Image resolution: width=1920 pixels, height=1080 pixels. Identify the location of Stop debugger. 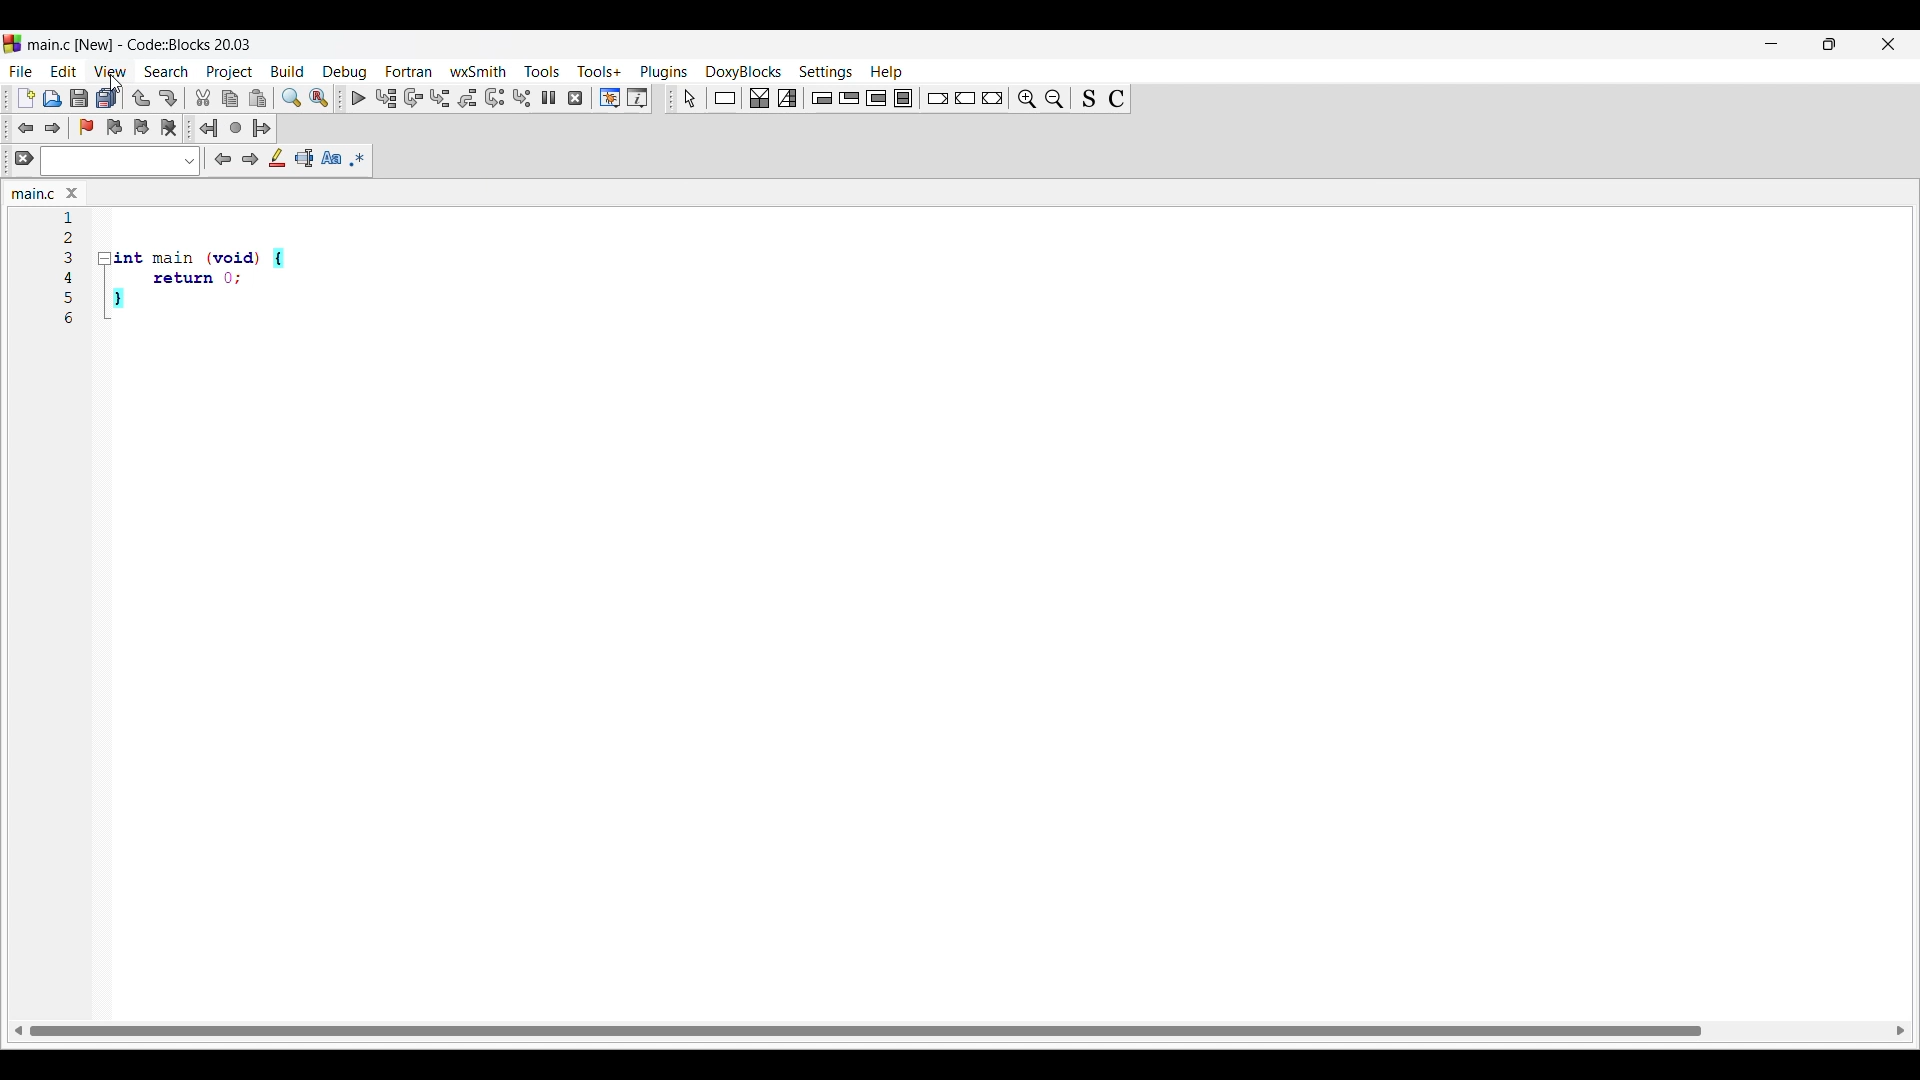
(575, 98).